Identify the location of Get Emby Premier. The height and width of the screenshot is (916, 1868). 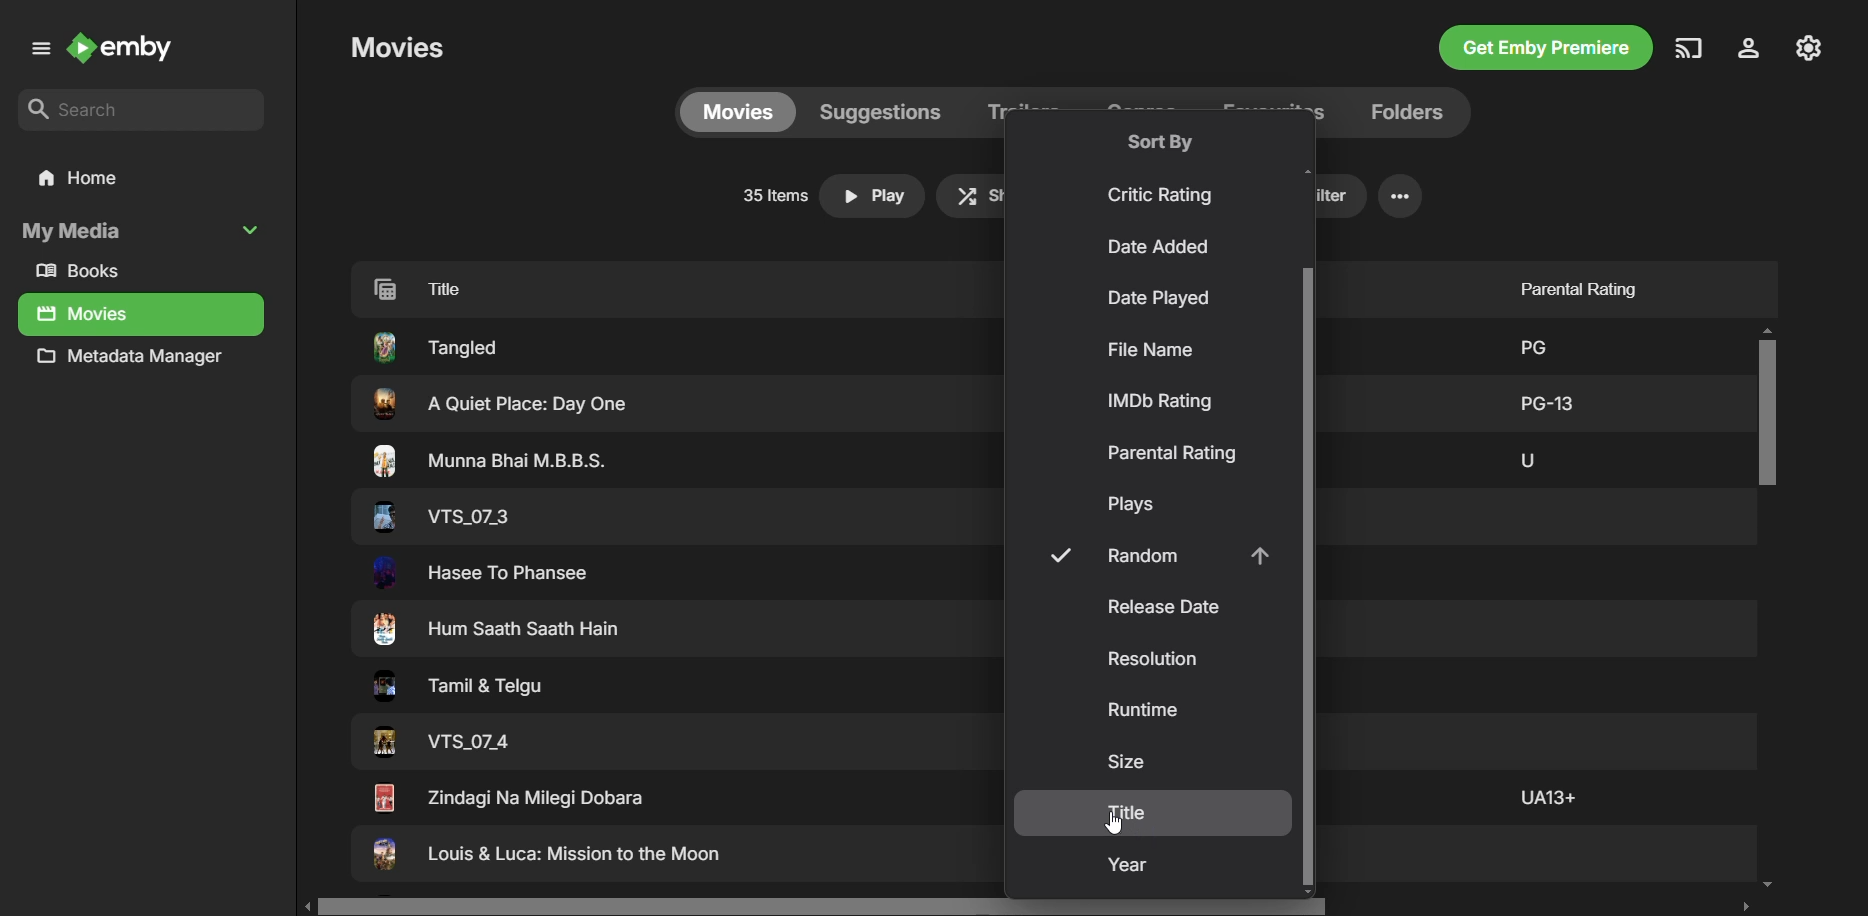
(1543, 50).